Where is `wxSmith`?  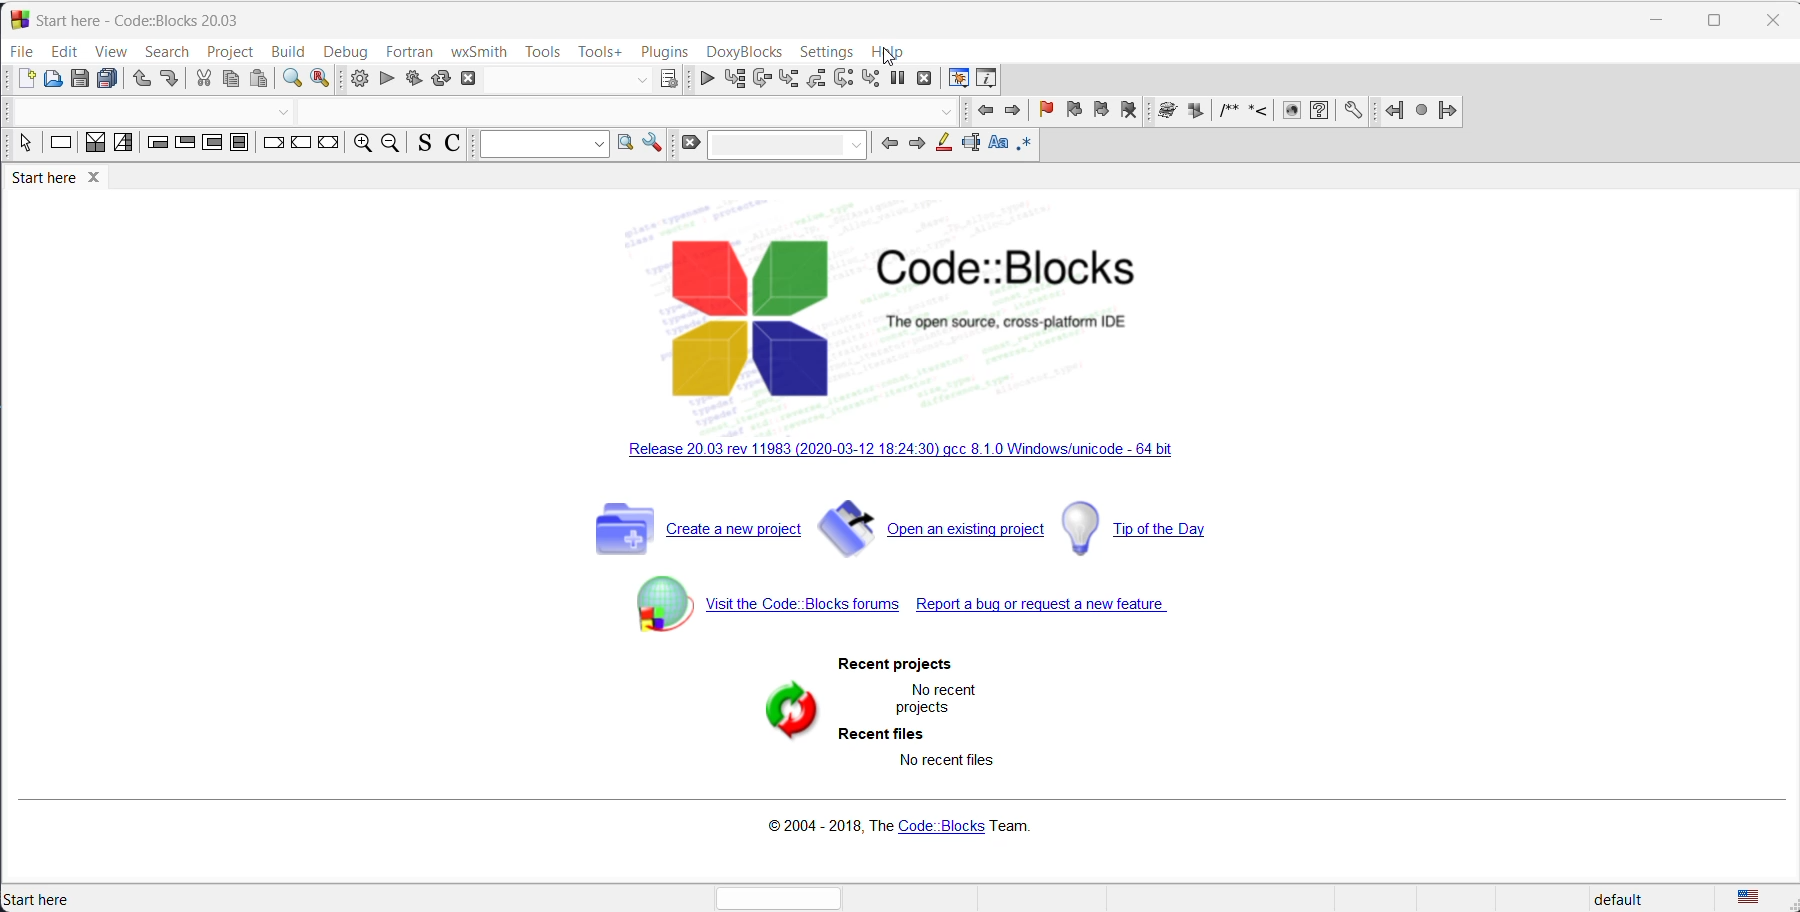 wxSmith is located at coordinates (478, 51).